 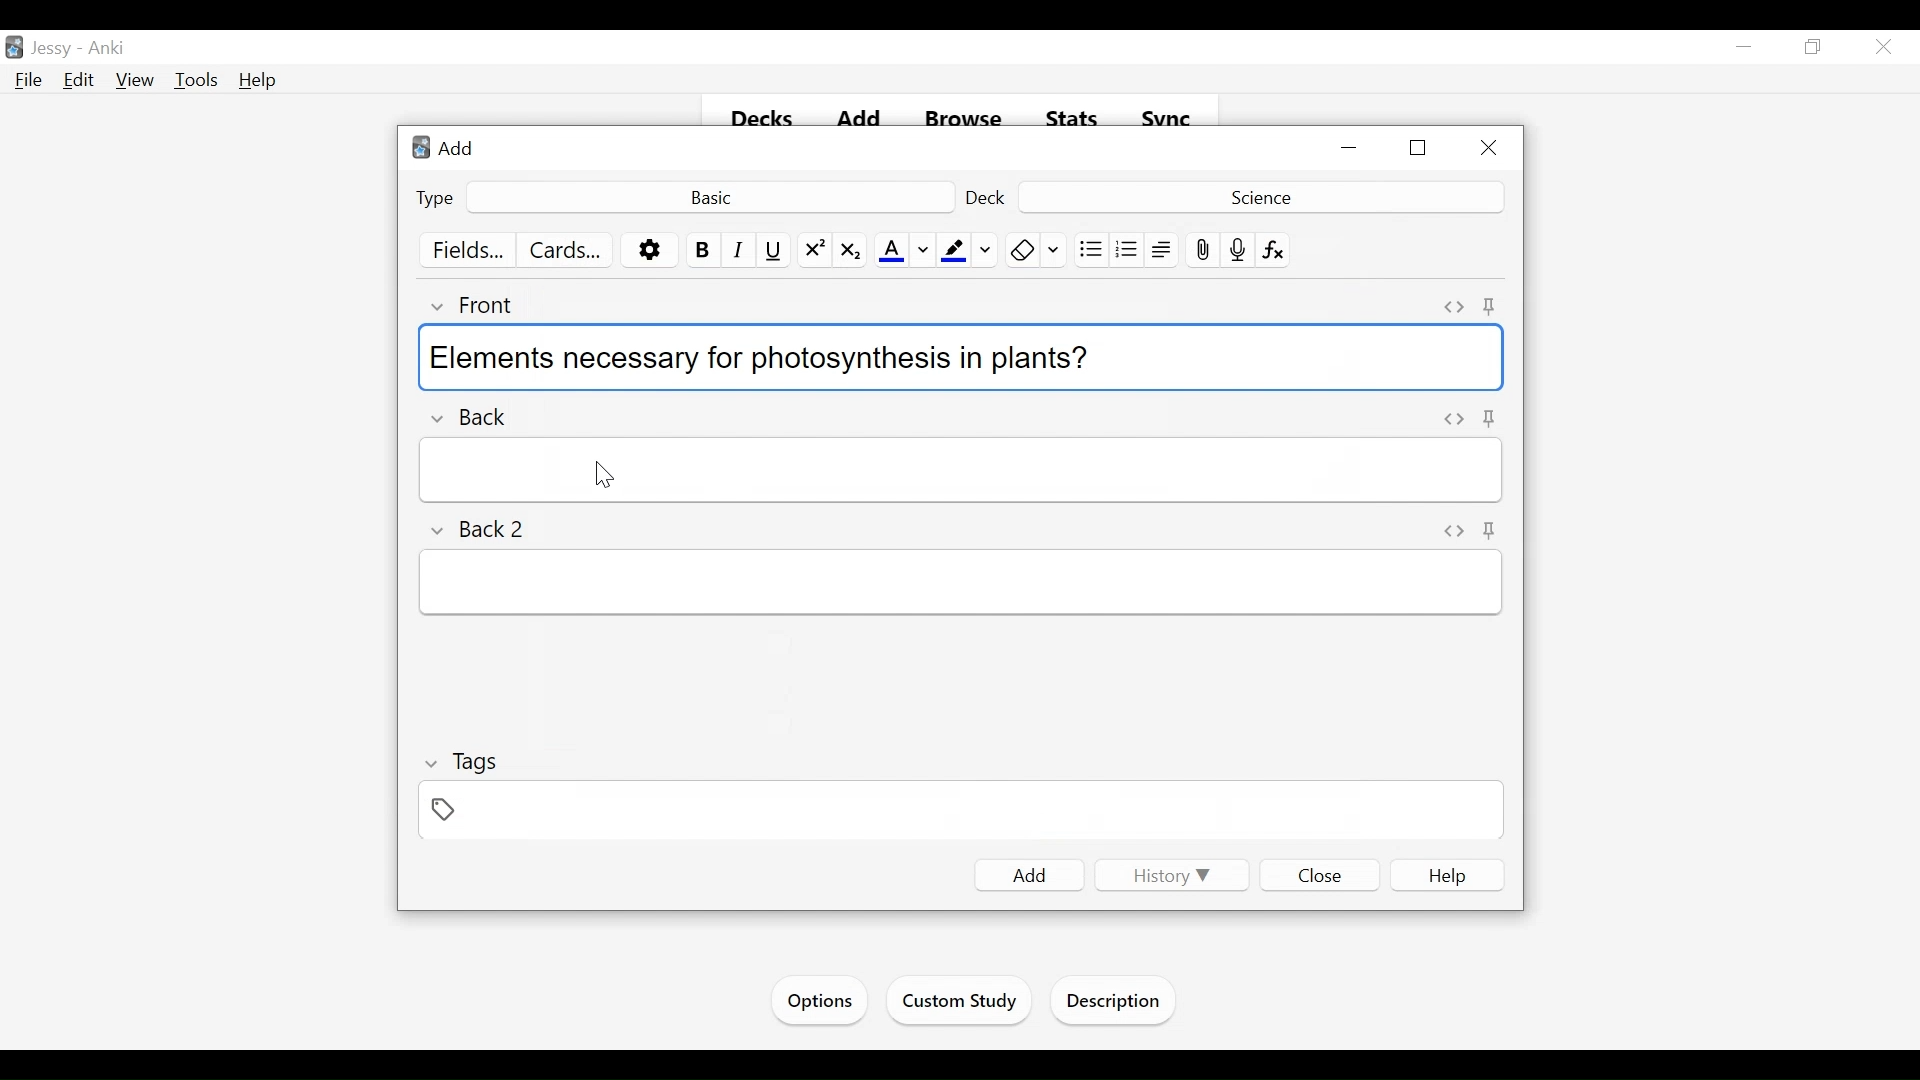 I want to click on Remove Formatting, so click(x=1022, y=250).